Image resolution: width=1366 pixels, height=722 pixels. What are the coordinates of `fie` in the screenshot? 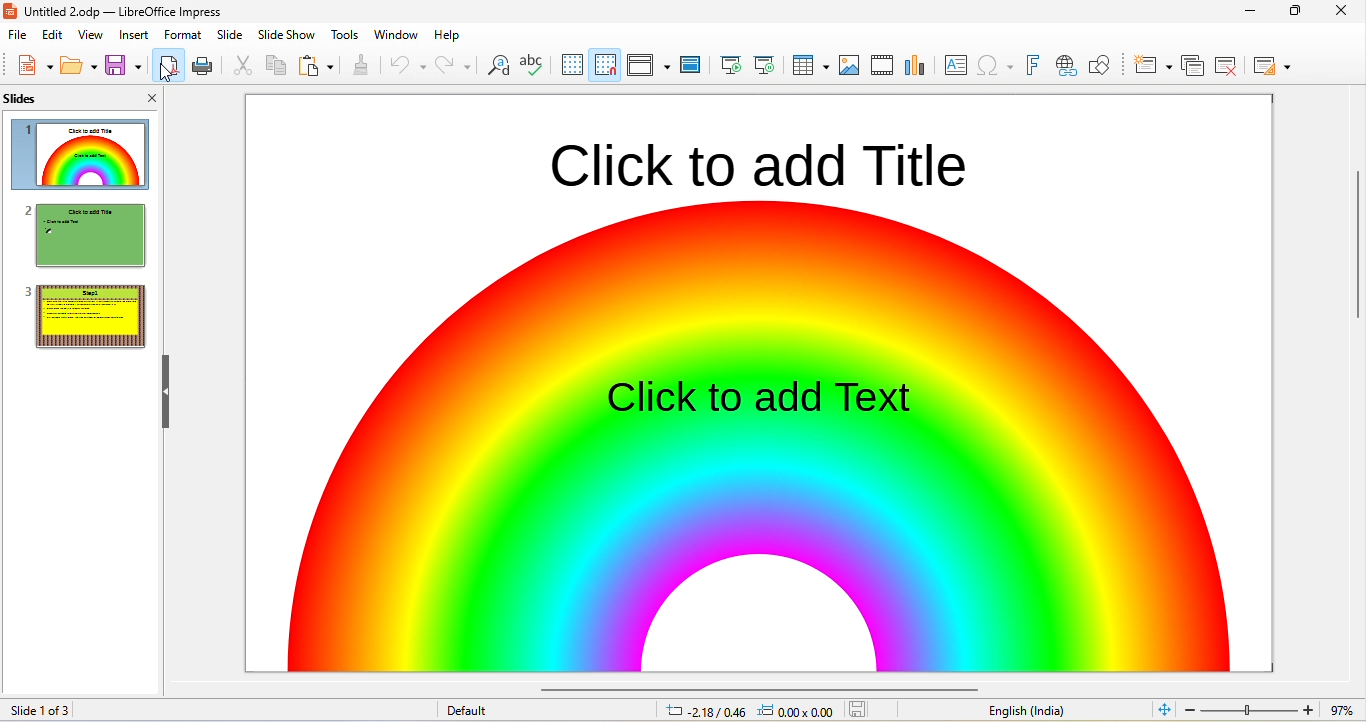 It's located at (18, 35).